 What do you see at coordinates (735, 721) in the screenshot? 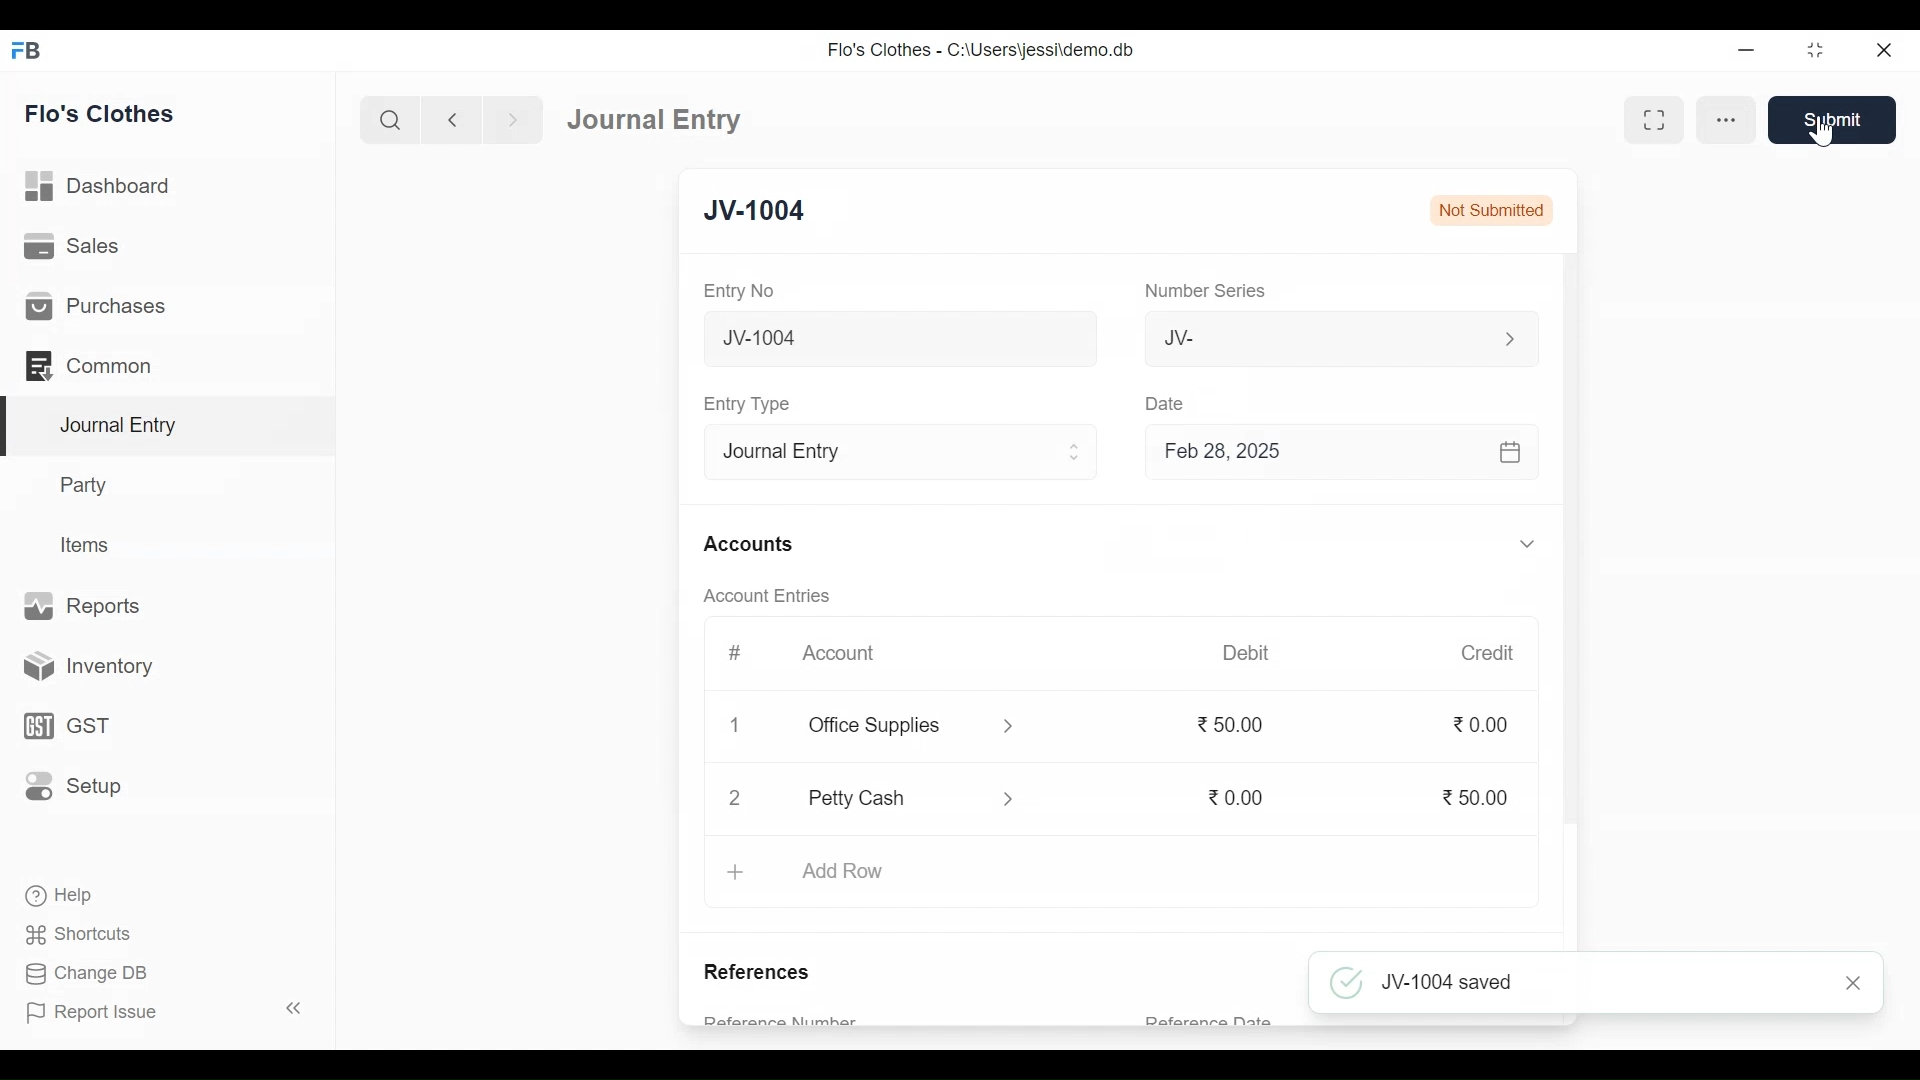
I see `1` at bounding box center [735, 721].